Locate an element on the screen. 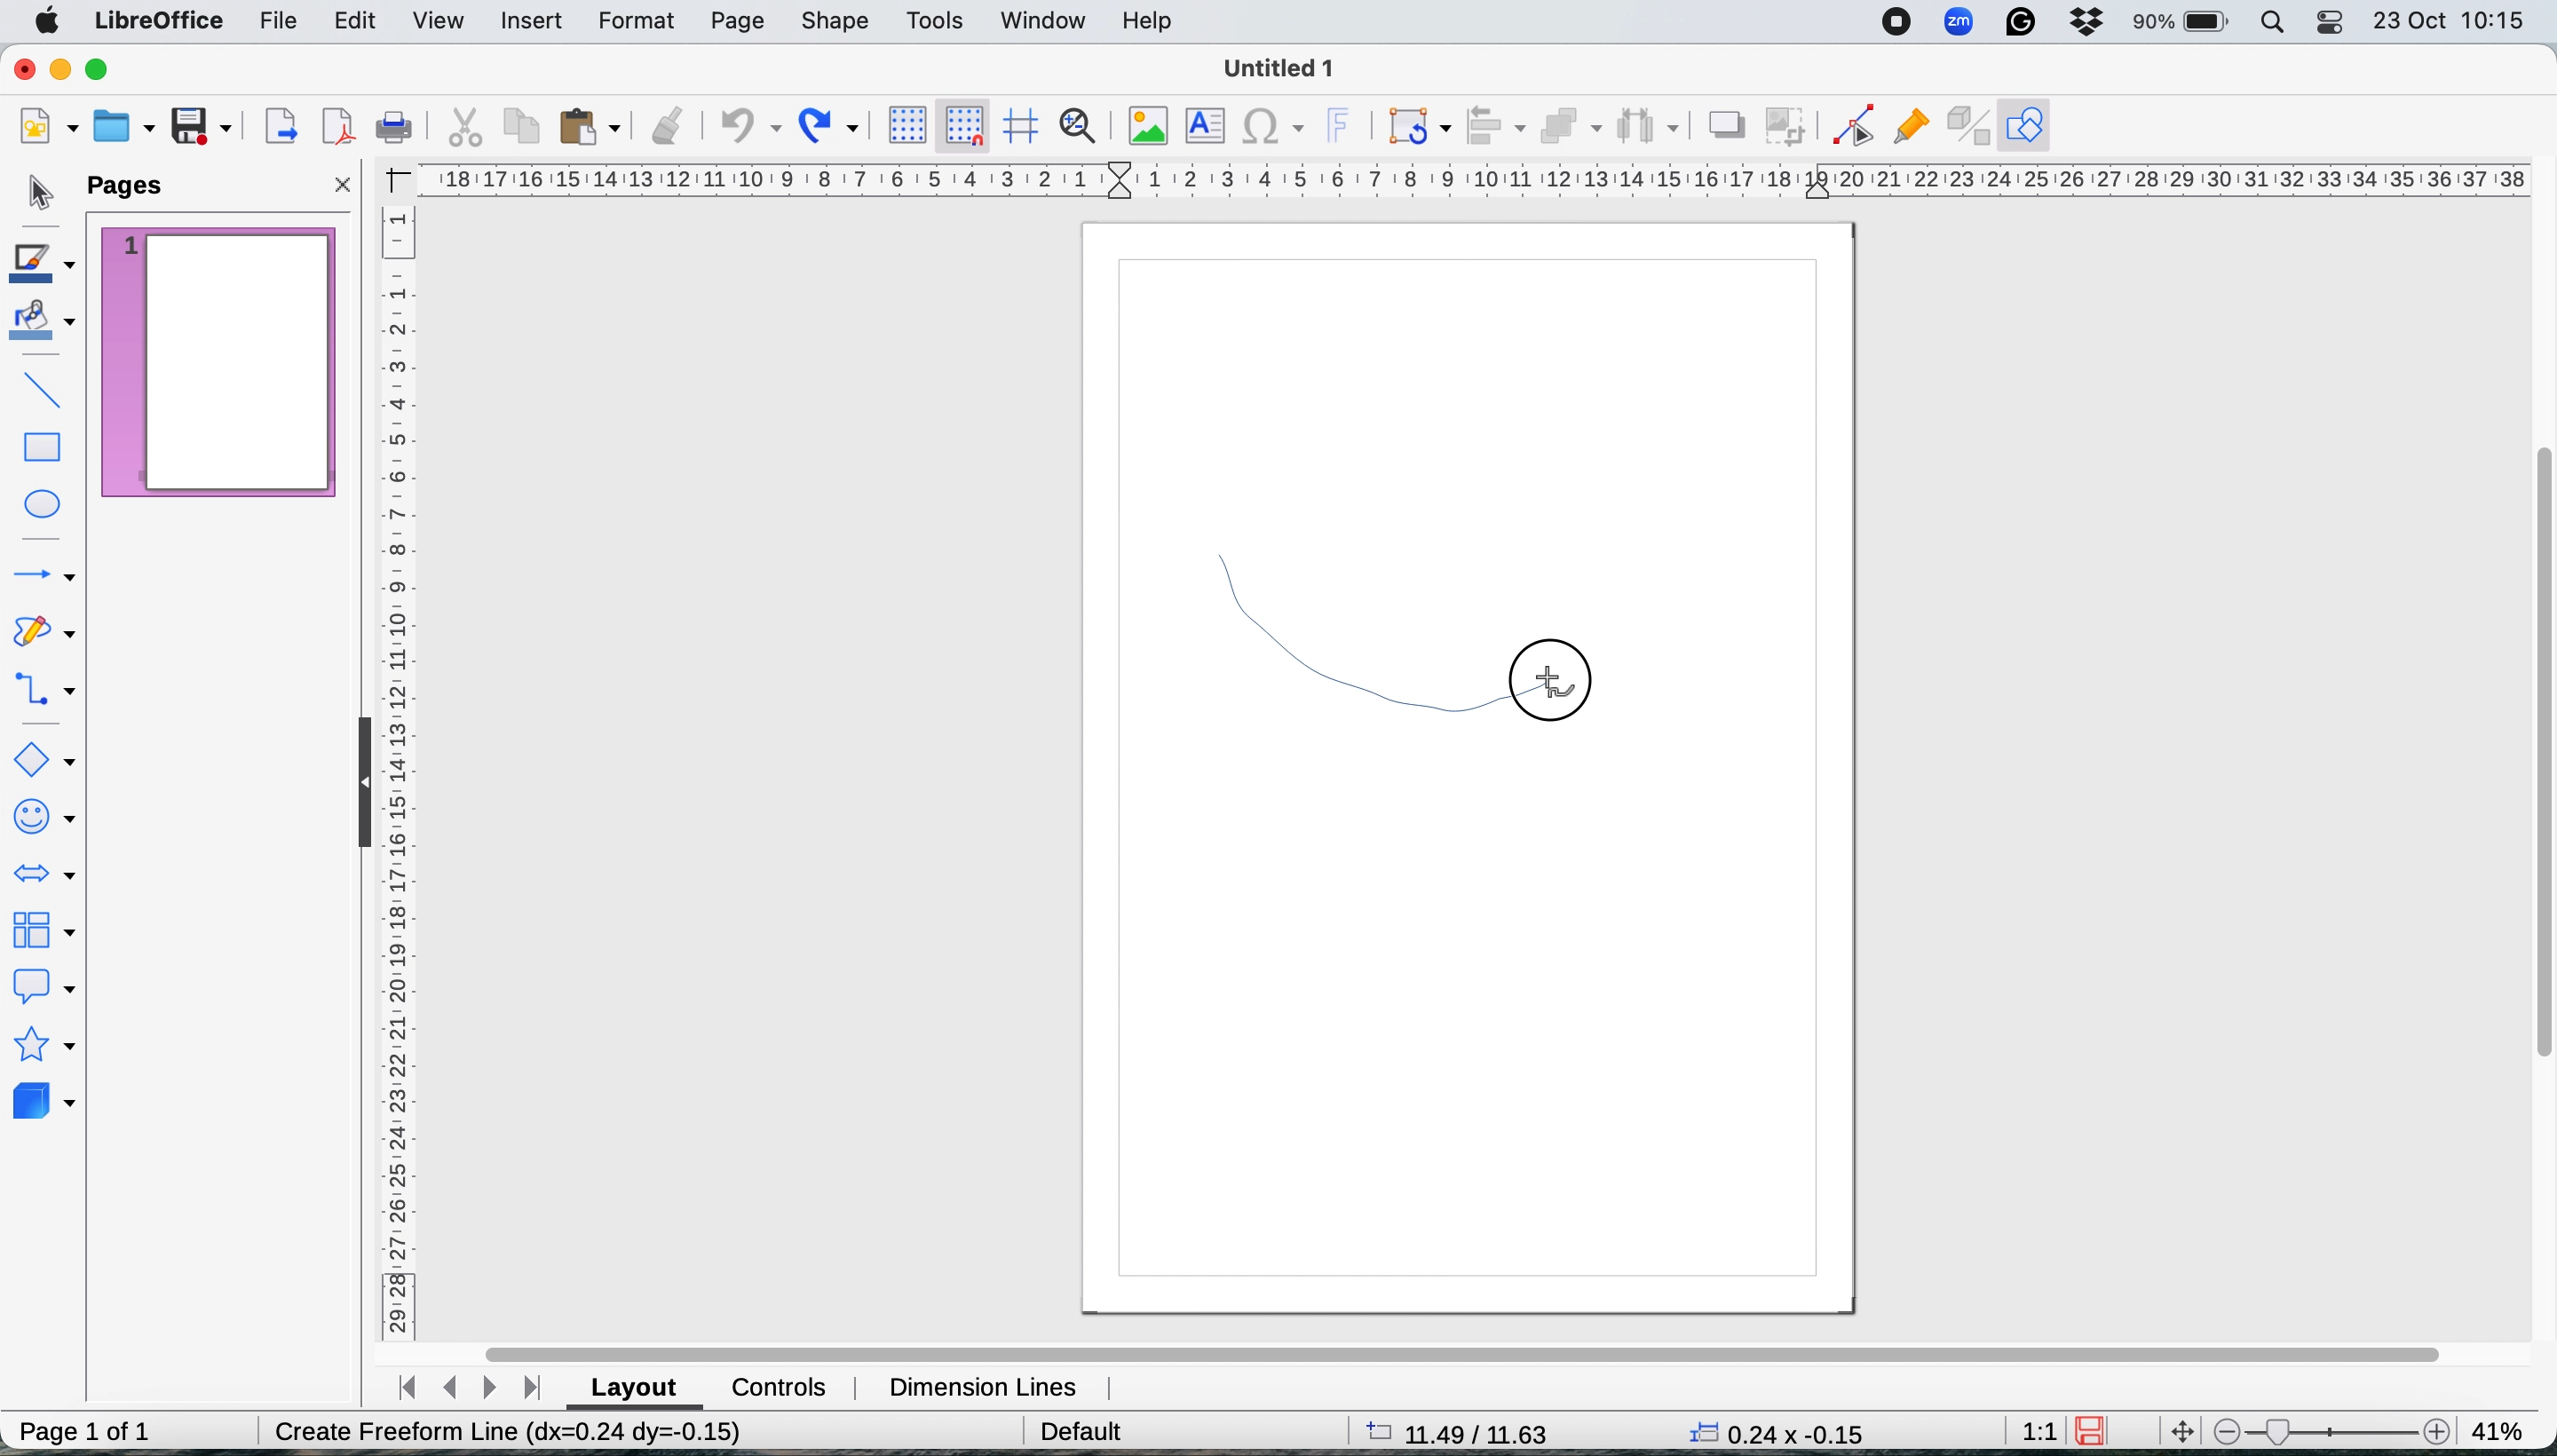 This screenshot has width=2557, height=1456. minimise is located at coordinates (60, 70).